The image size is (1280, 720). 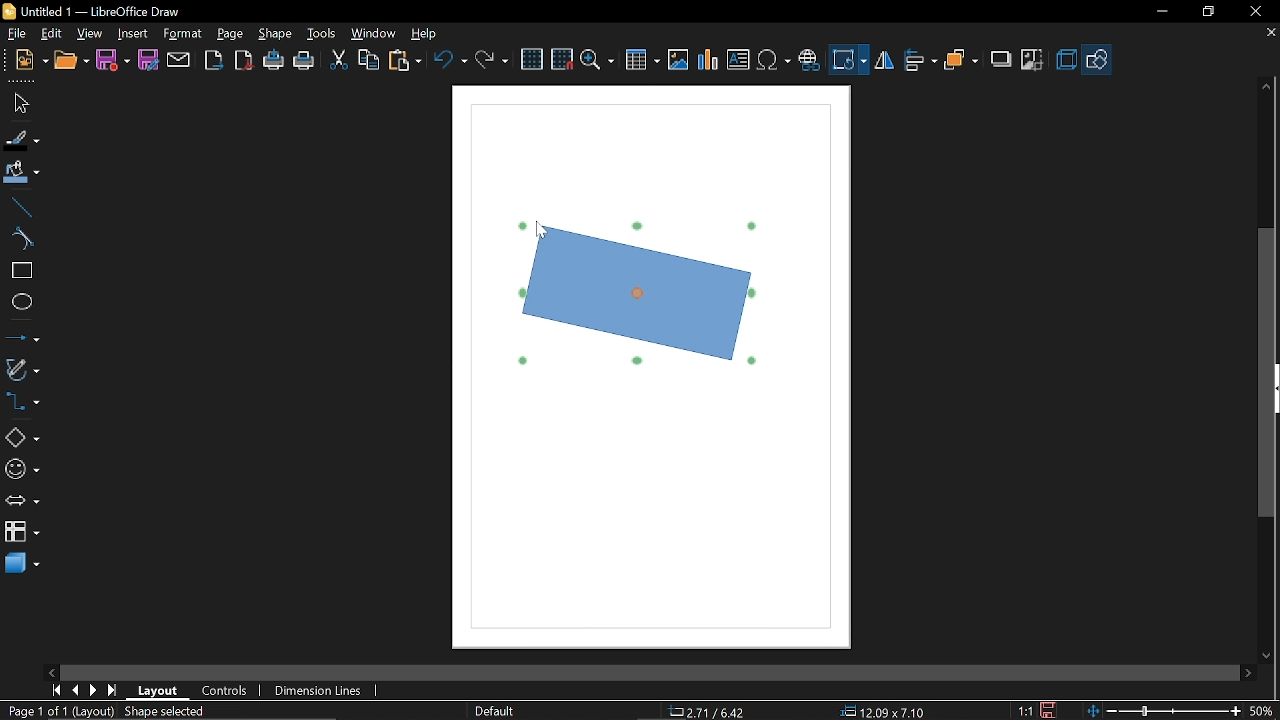 I want to click on 1:1, so click(x=1025, y=710).